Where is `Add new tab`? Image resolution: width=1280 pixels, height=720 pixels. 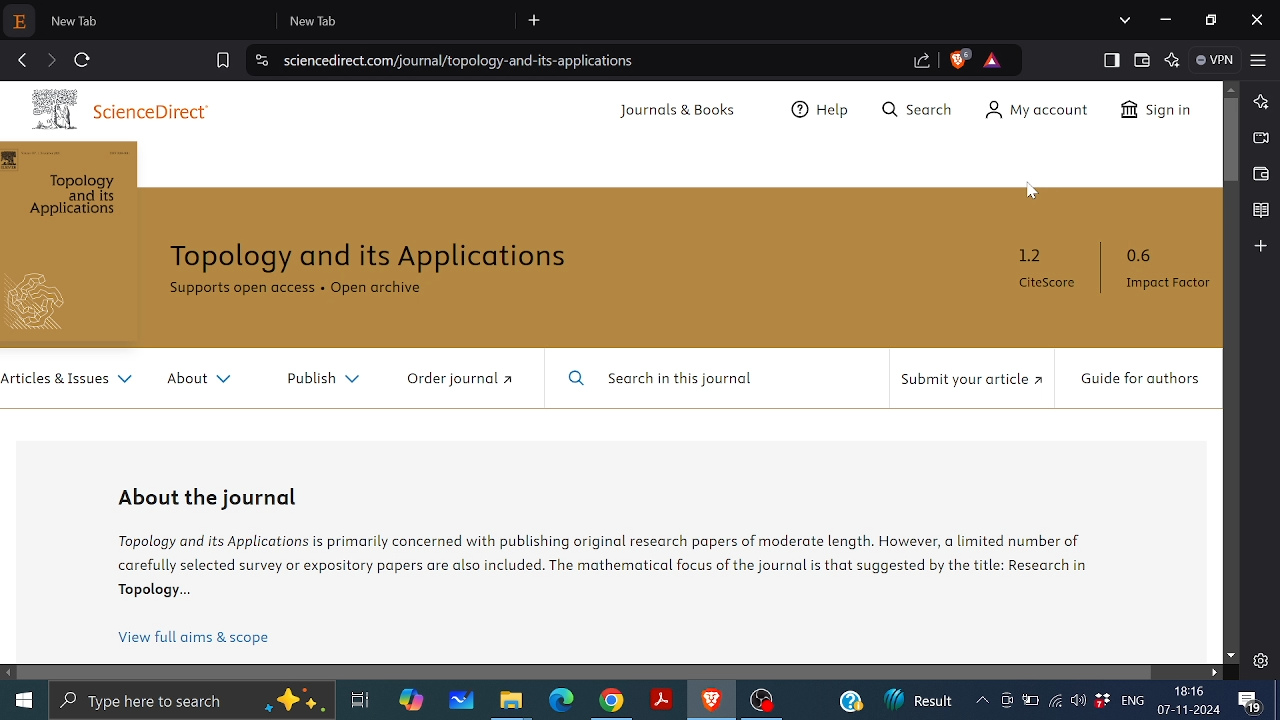 Add new tab is located at coordinates (536, 21).